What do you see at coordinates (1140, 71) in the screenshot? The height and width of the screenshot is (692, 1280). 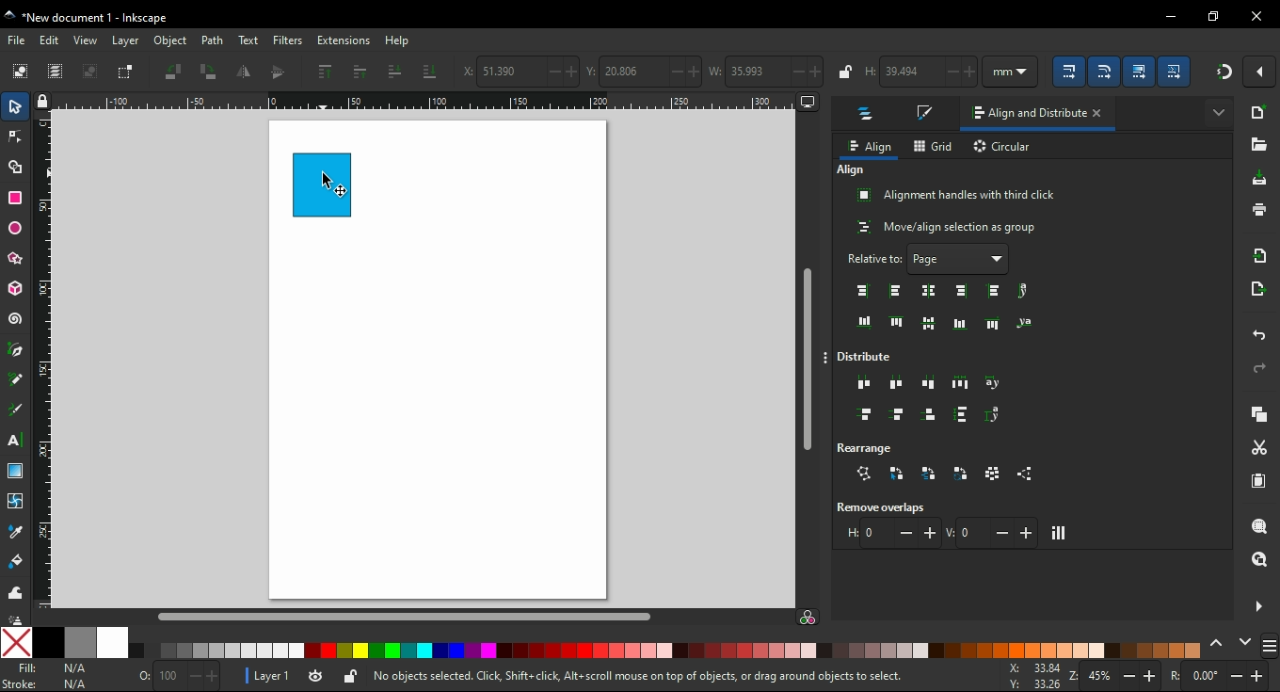 I see `move gradients along with the objects` at bounding box center [1140, 71].